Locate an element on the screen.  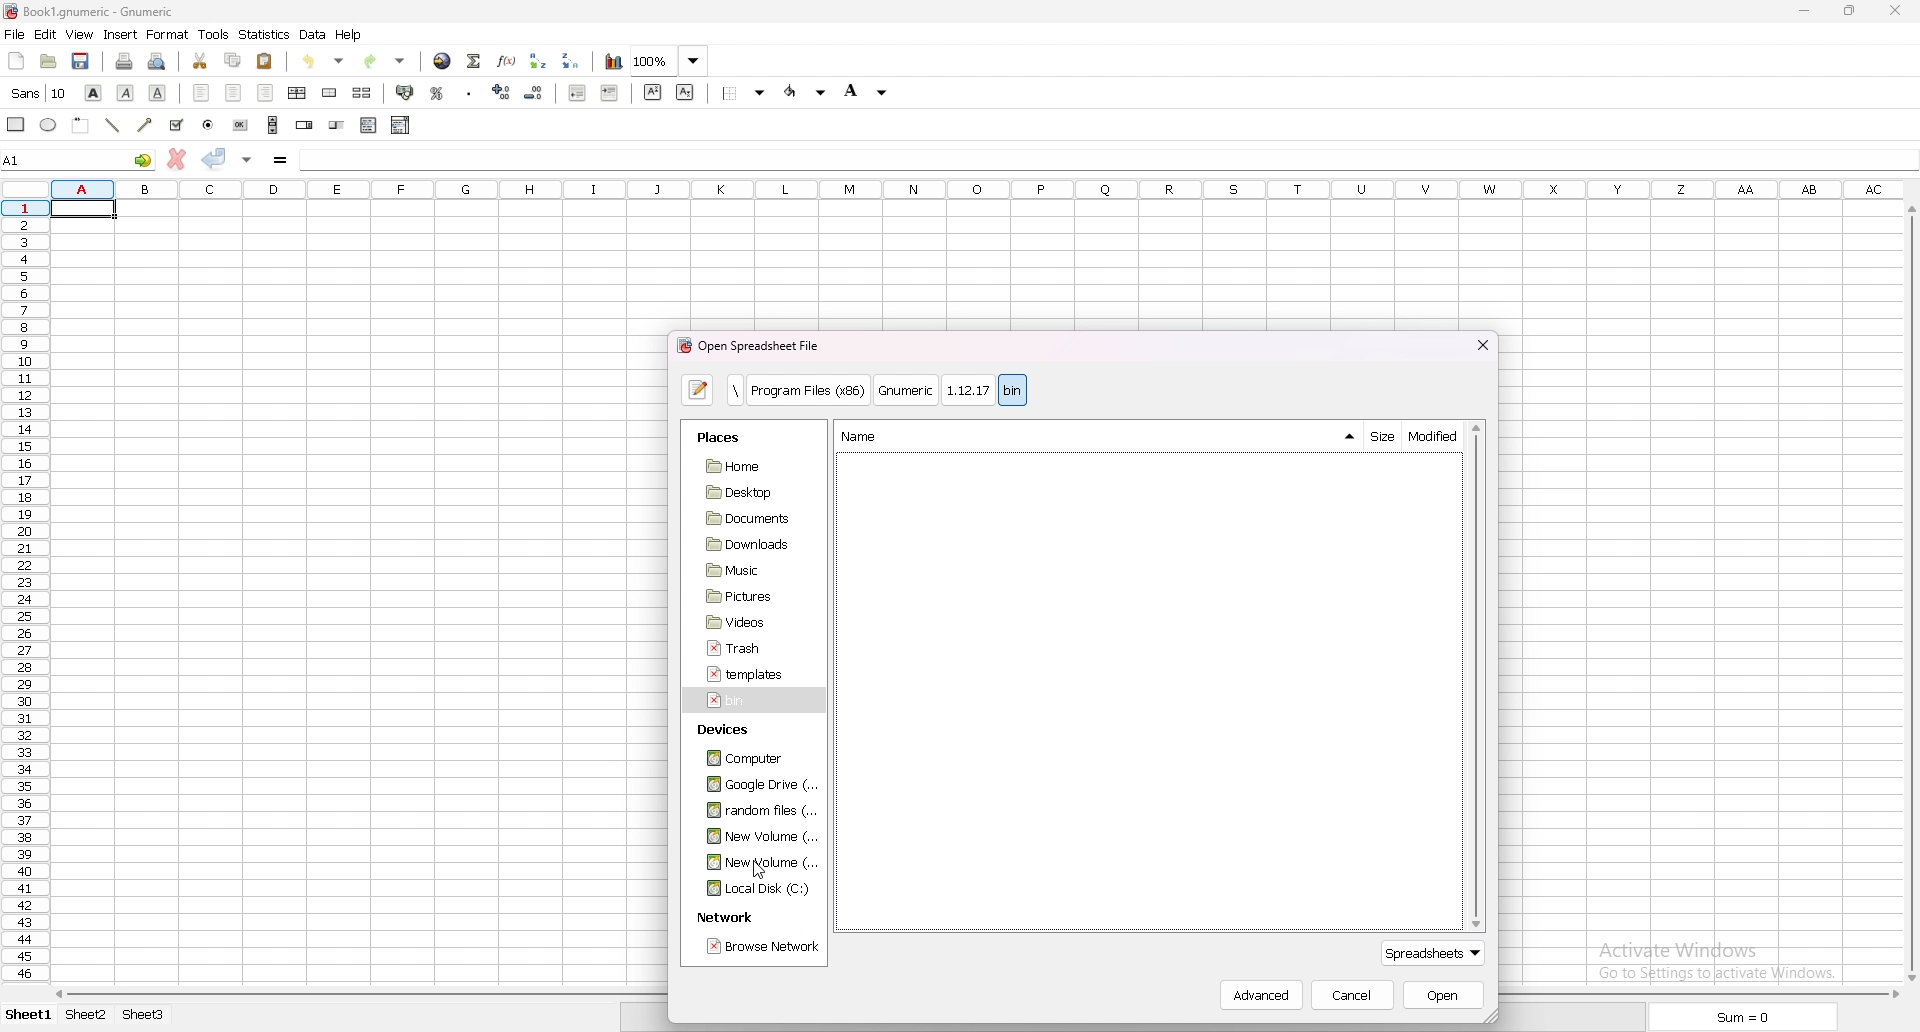
type file name is located at coordinates (699, 390).